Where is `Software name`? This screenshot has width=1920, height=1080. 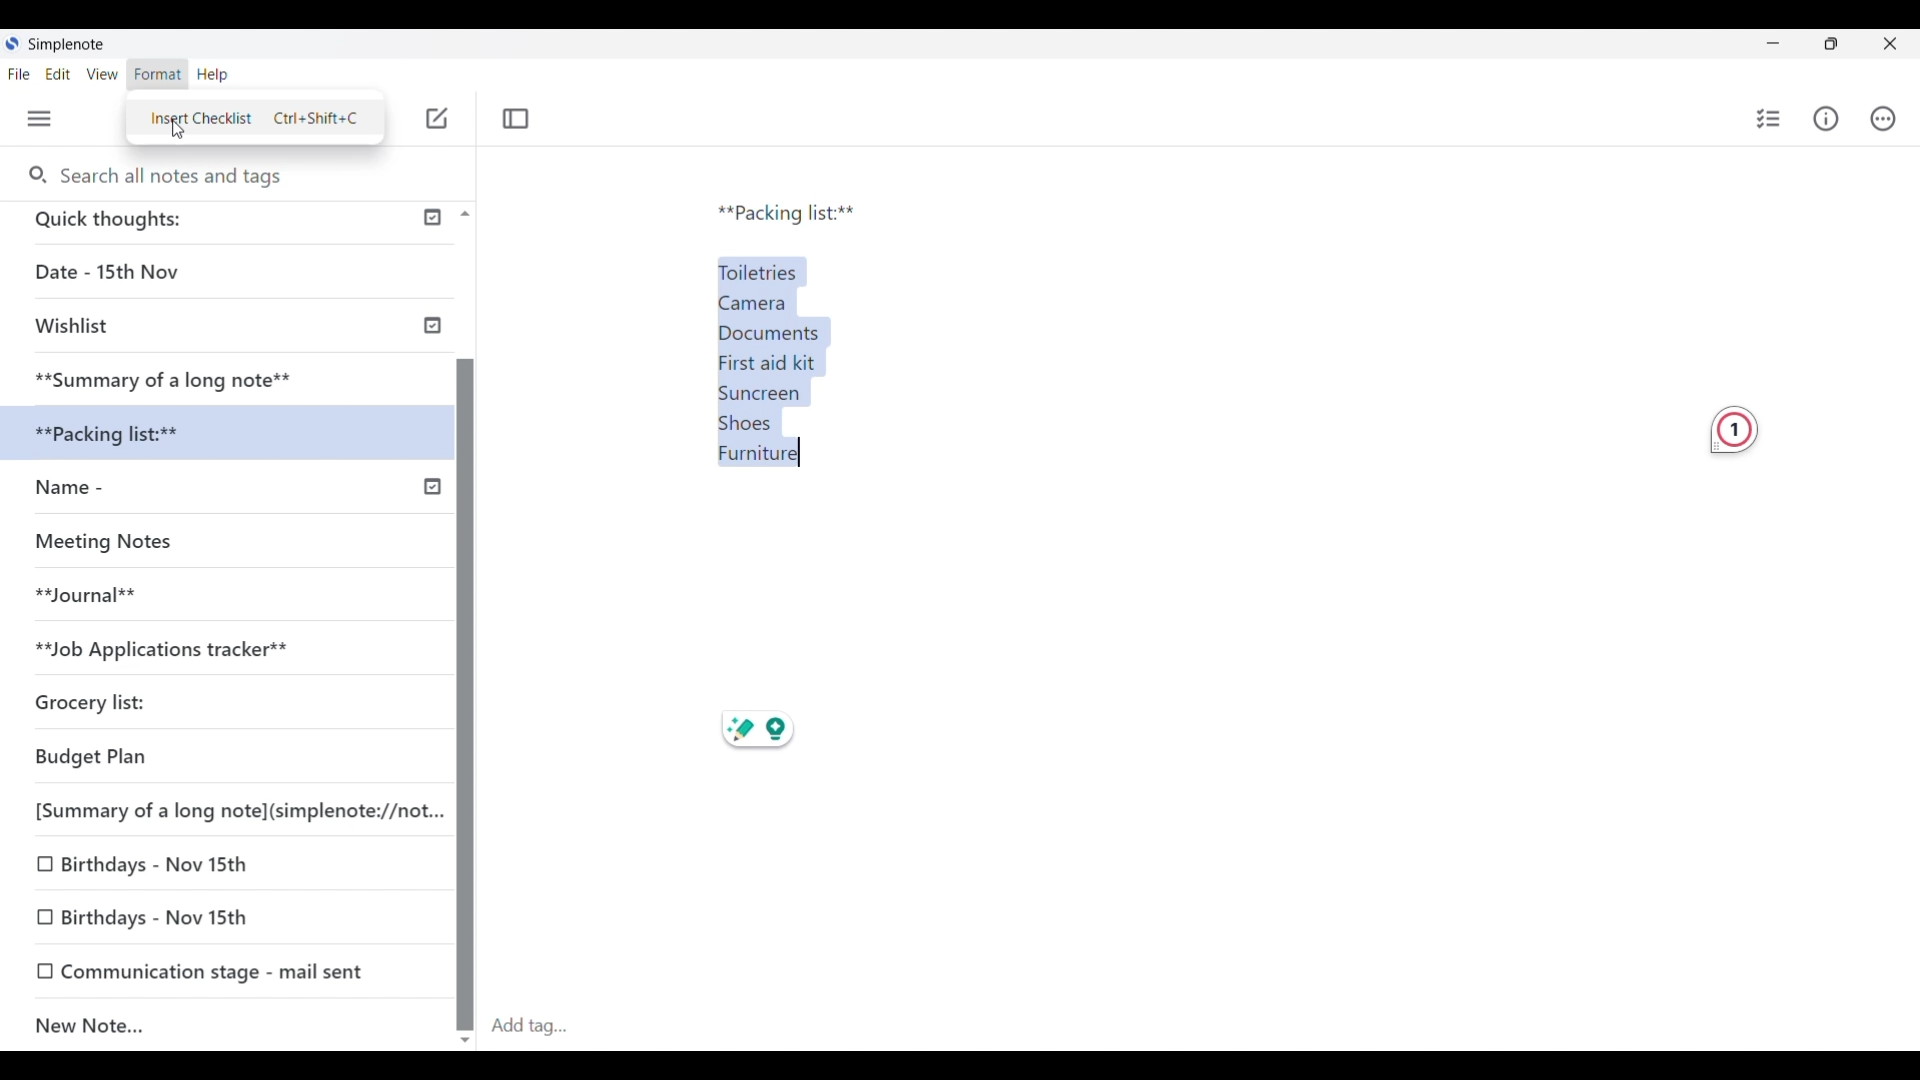
Software name is located at coordinates (68, 45).